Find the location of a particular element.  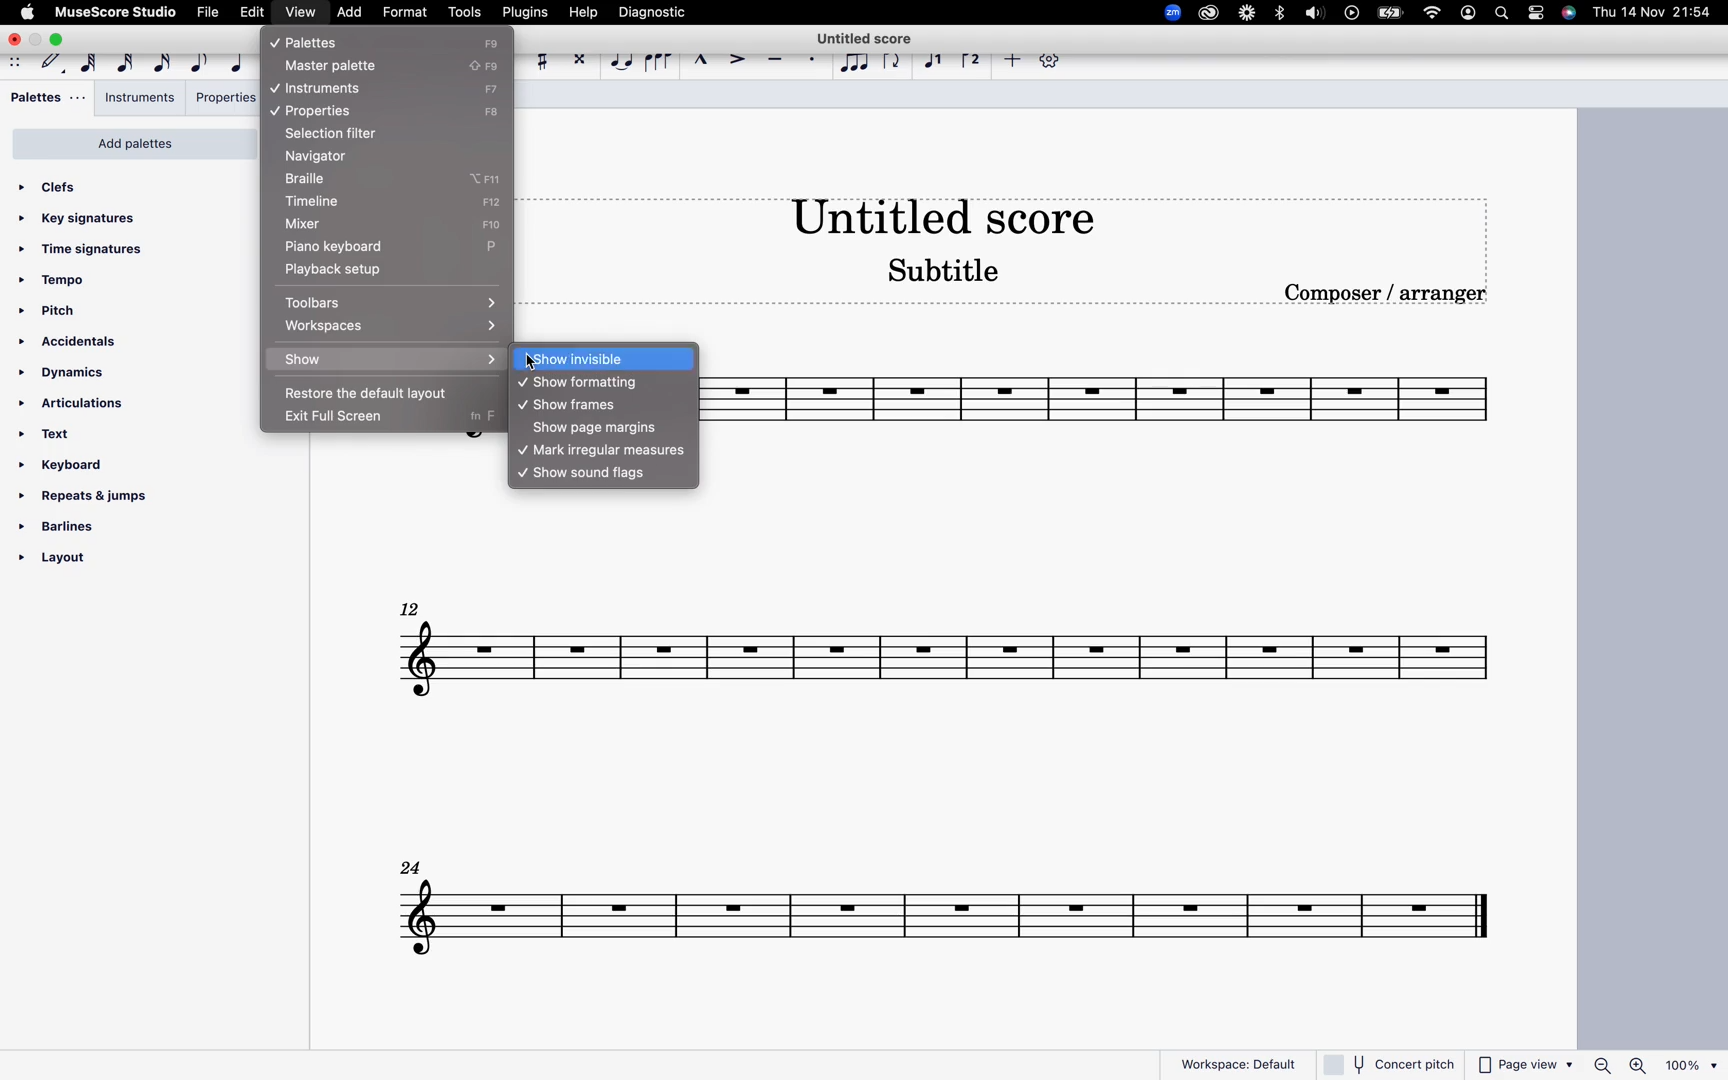

sound is located at coordinates (1313, 15).